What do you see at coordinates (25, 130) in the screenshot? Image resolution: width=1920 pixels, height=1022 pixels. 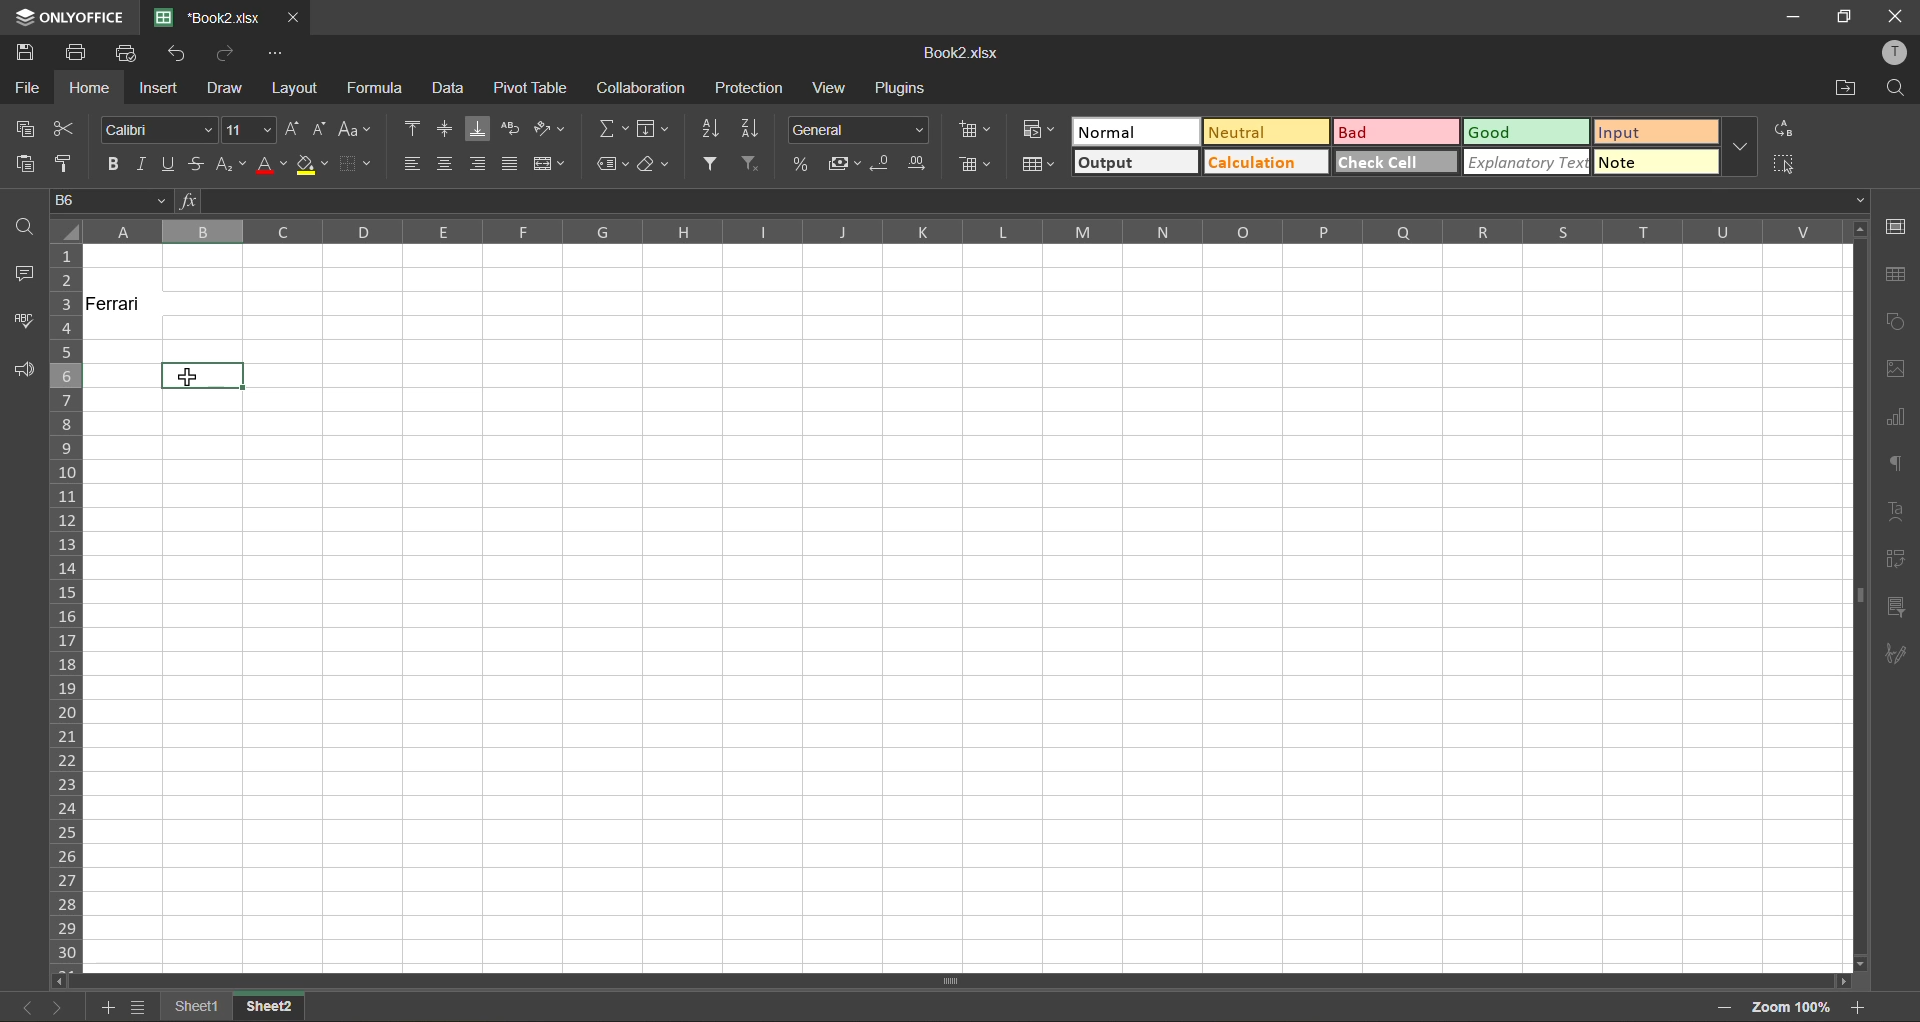 I see `copy` at bounding box center [25, 130].